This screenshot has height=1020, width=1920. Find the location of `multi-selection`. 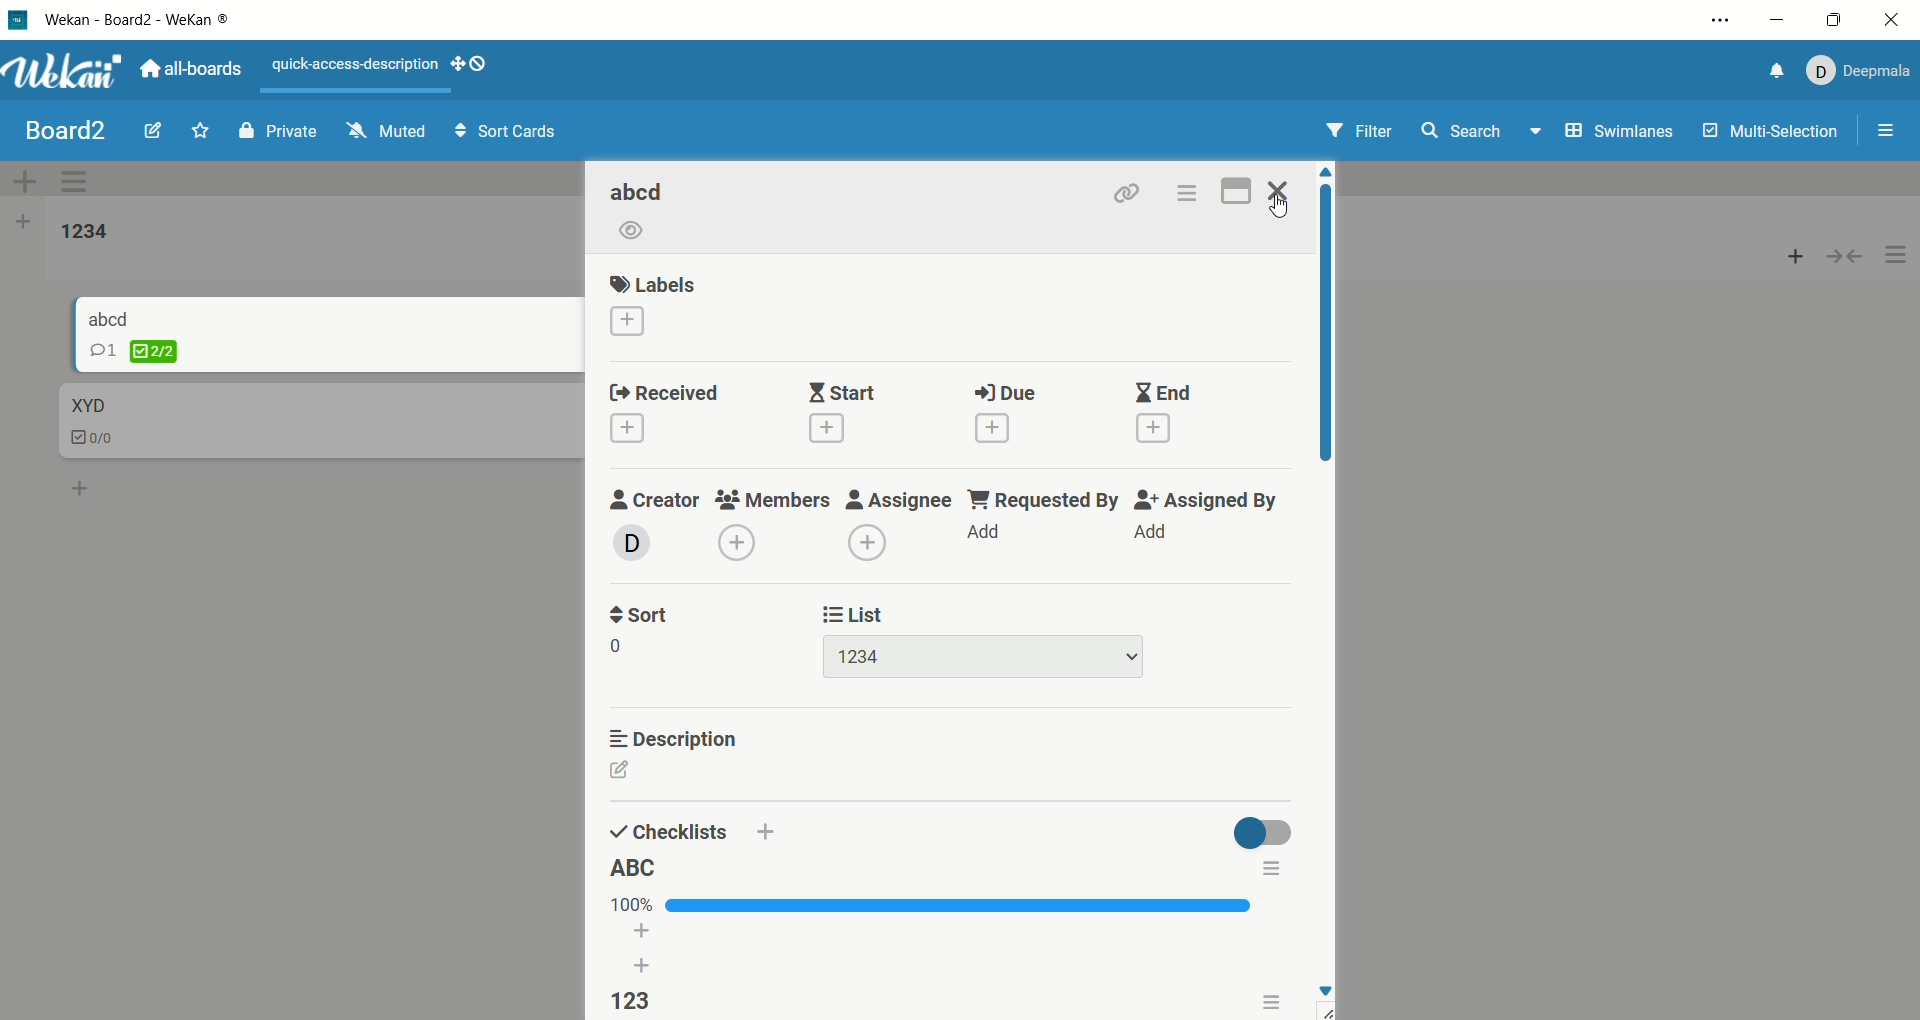

multi-selection is located at coordinates (1769, 140).